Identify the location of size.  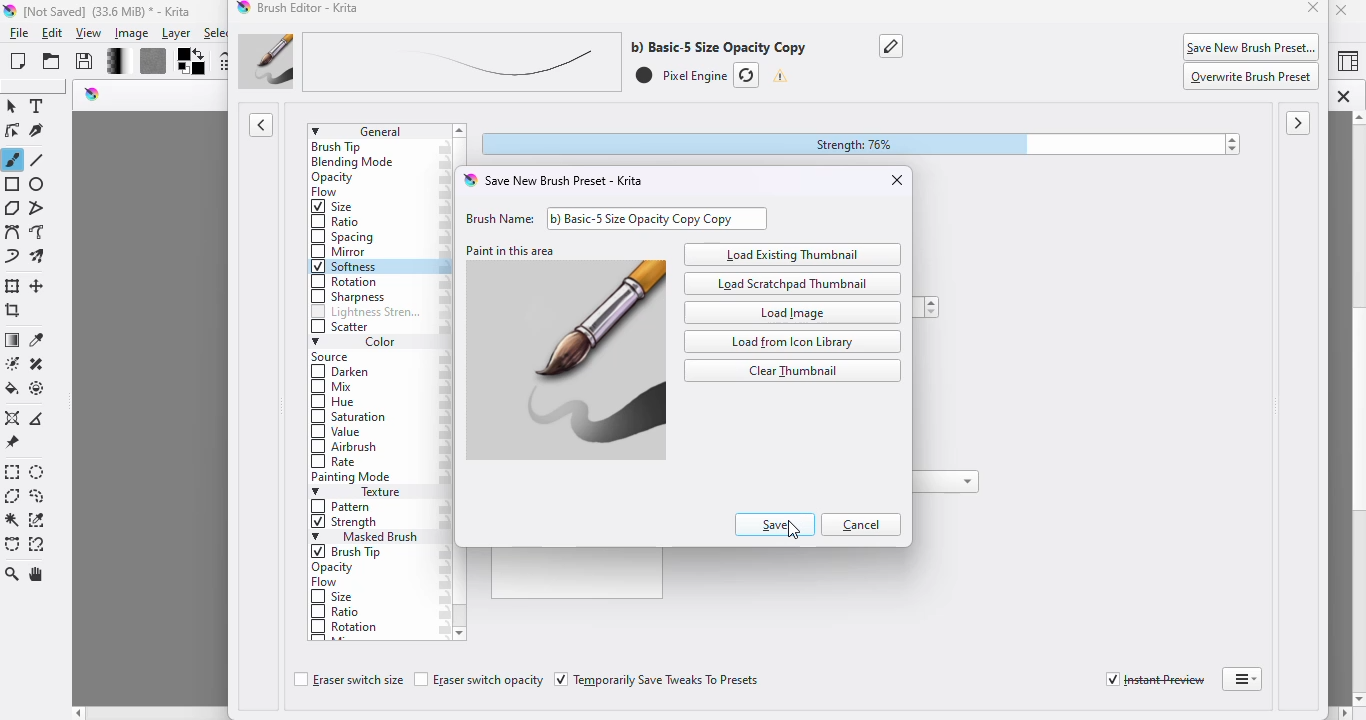
(334, 207).